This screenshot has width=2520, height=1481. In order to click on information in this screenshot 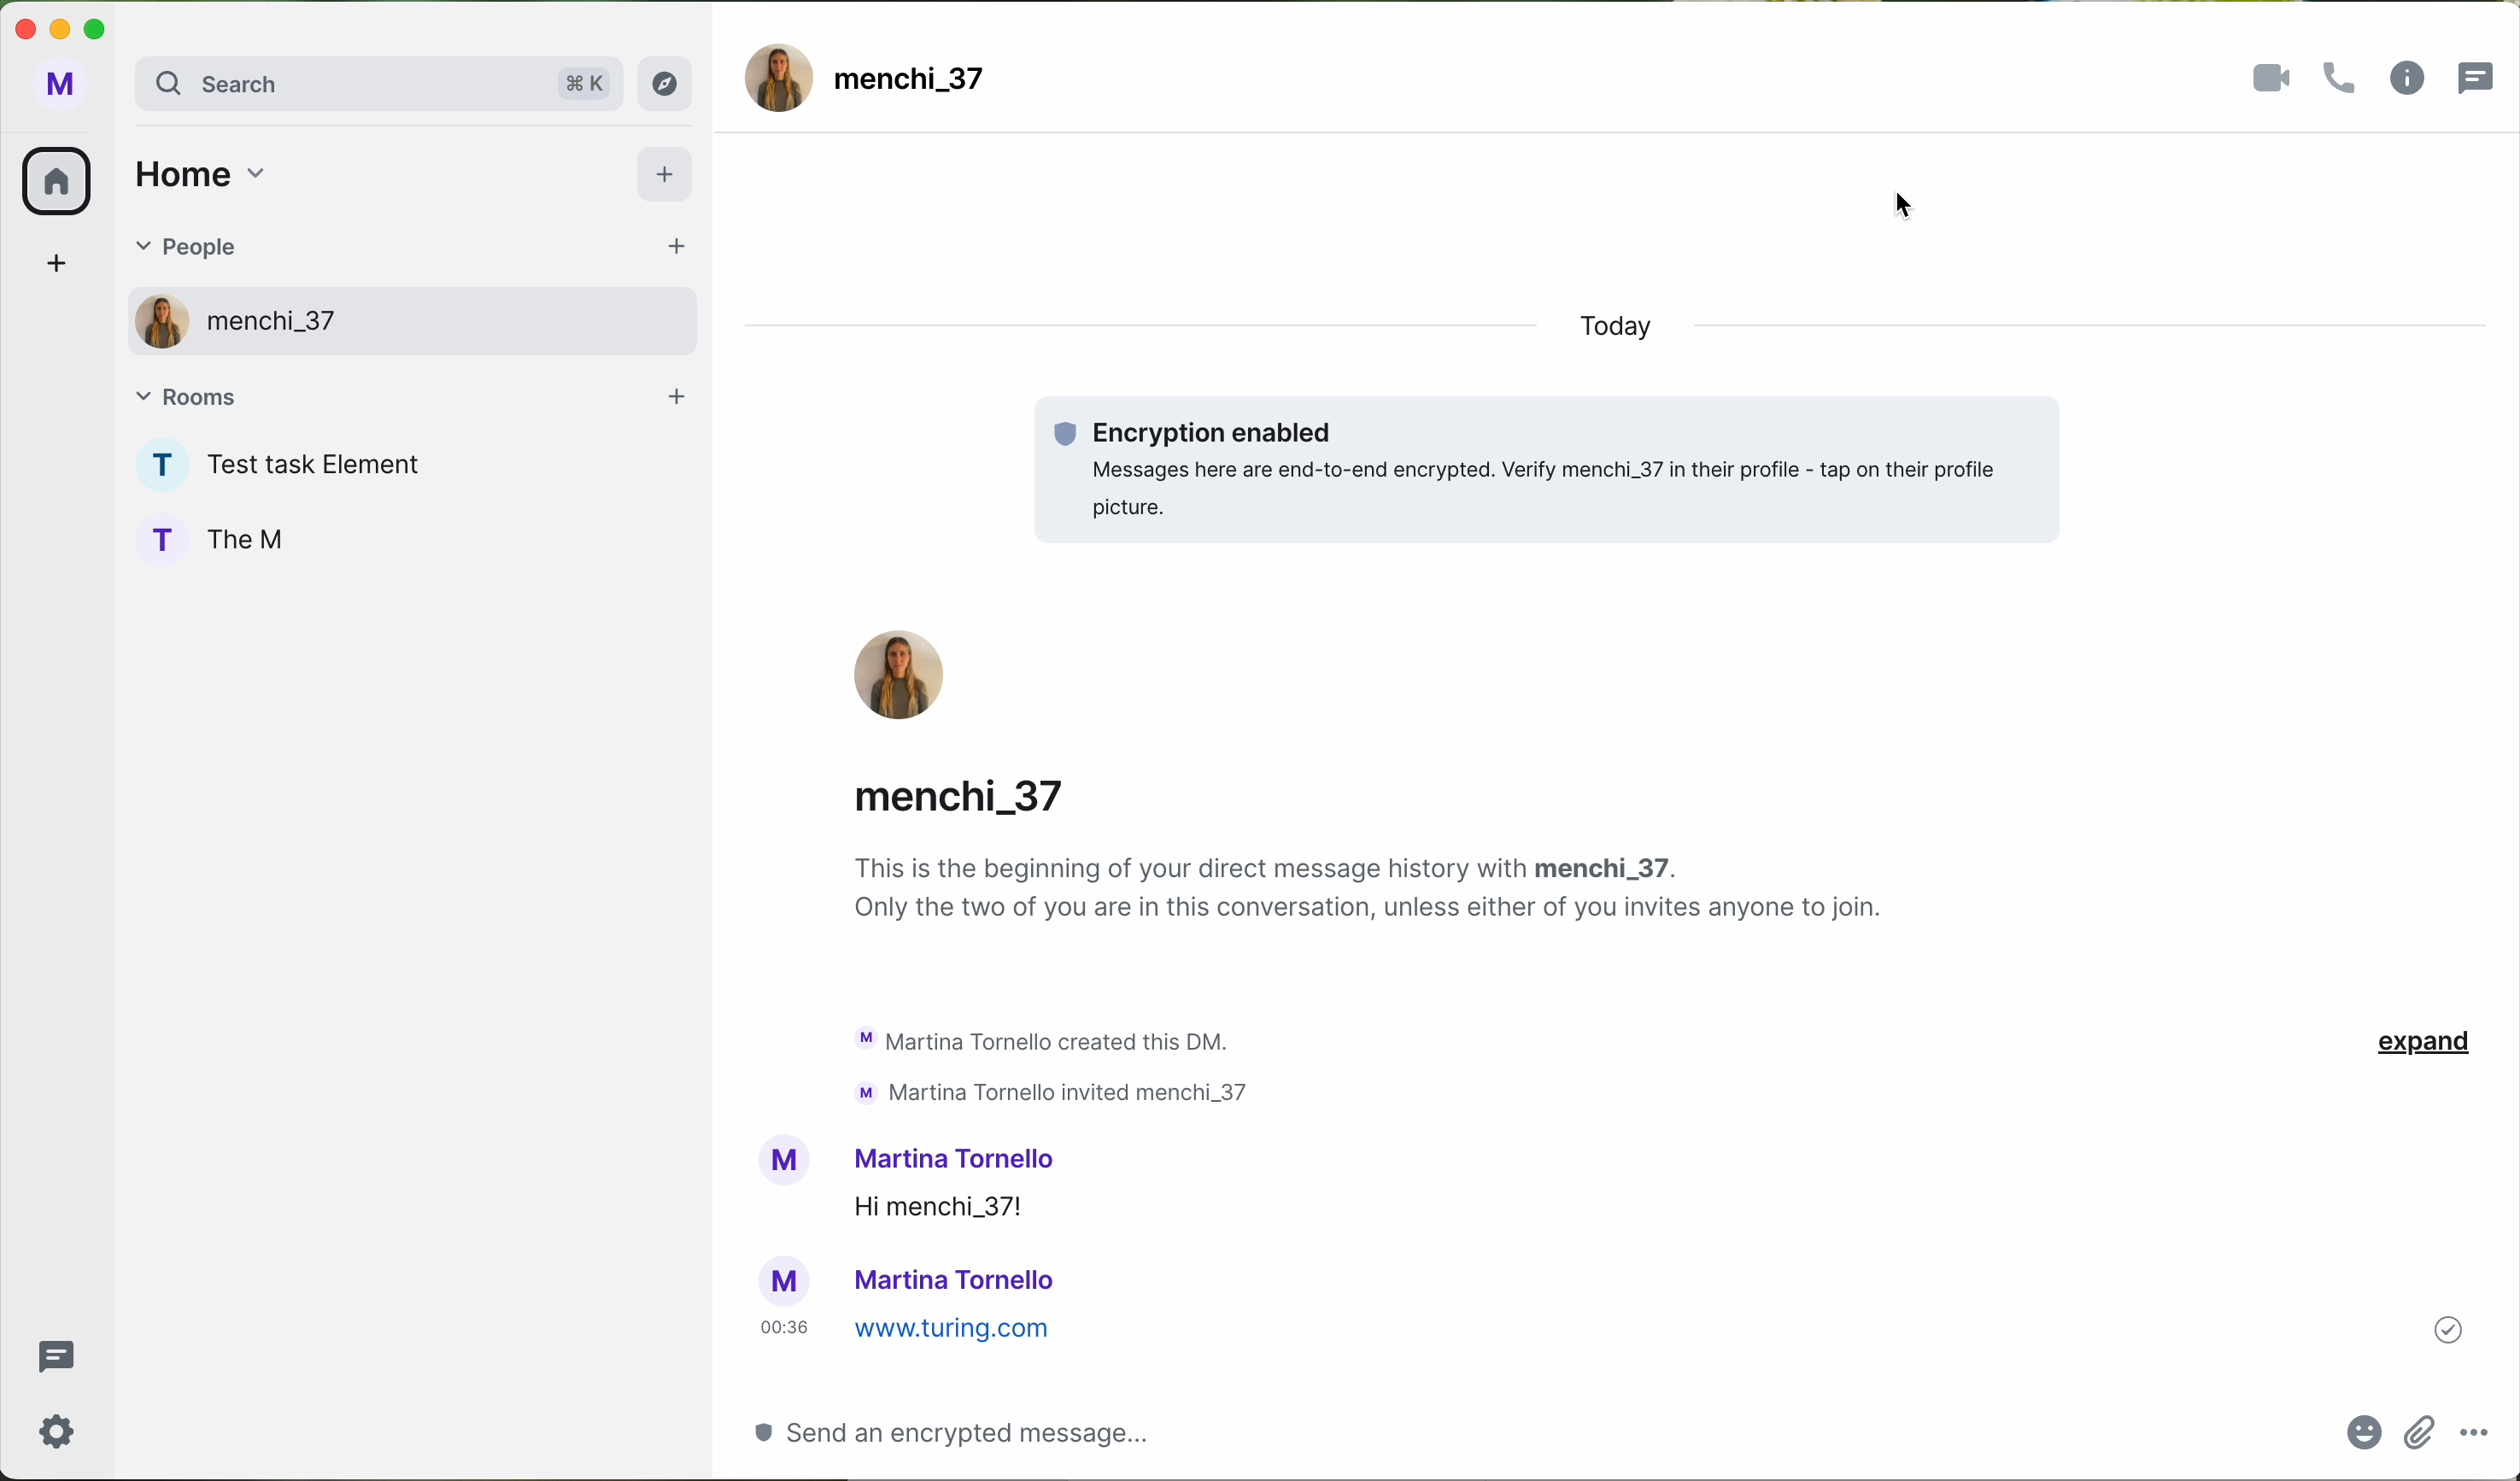, I will do `click(2408, 79)`.